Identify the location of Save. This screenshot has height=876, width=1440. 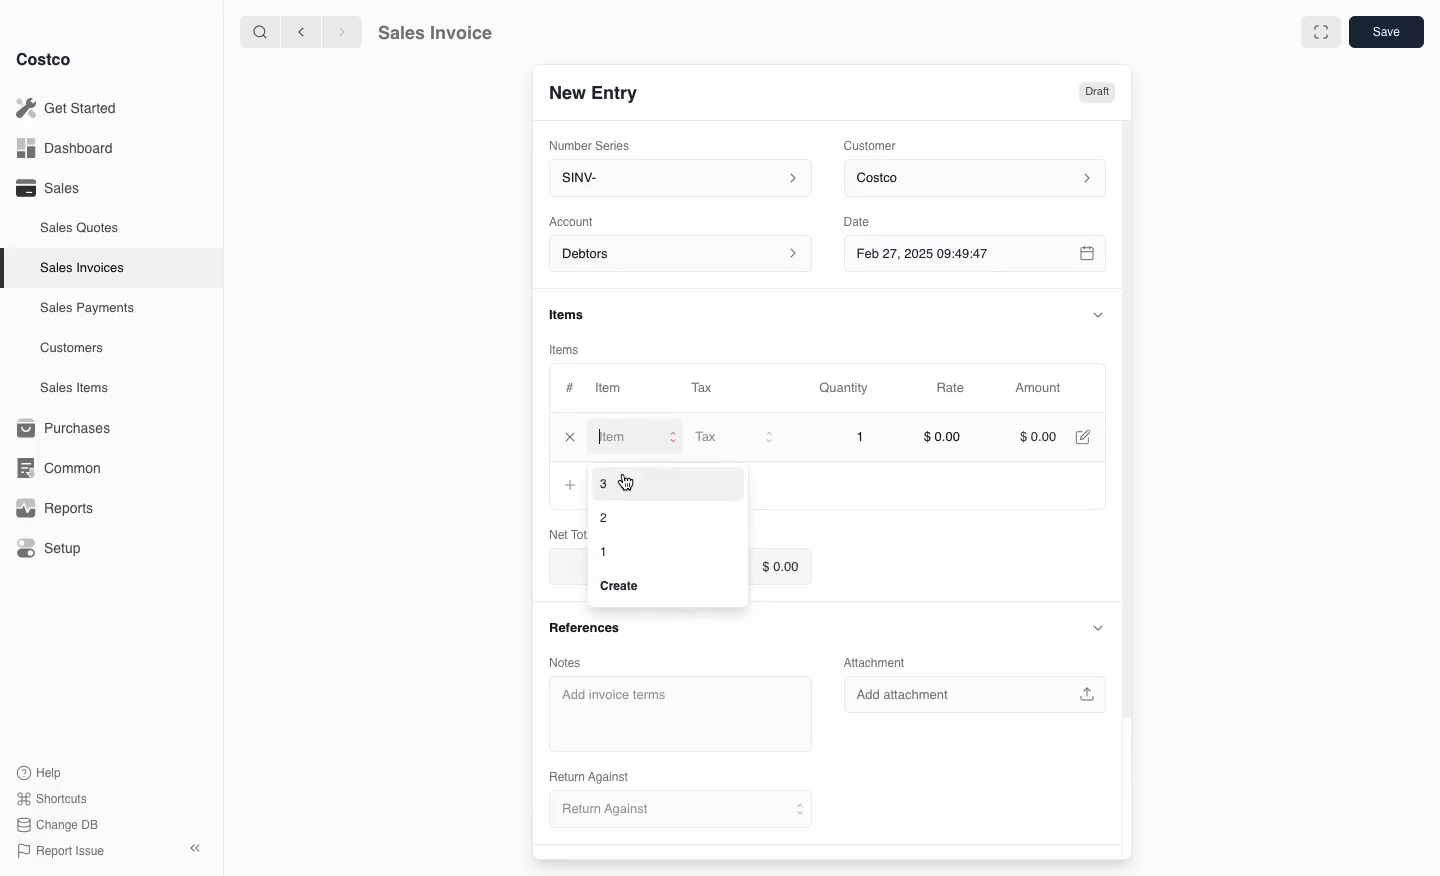
(1385, 33).